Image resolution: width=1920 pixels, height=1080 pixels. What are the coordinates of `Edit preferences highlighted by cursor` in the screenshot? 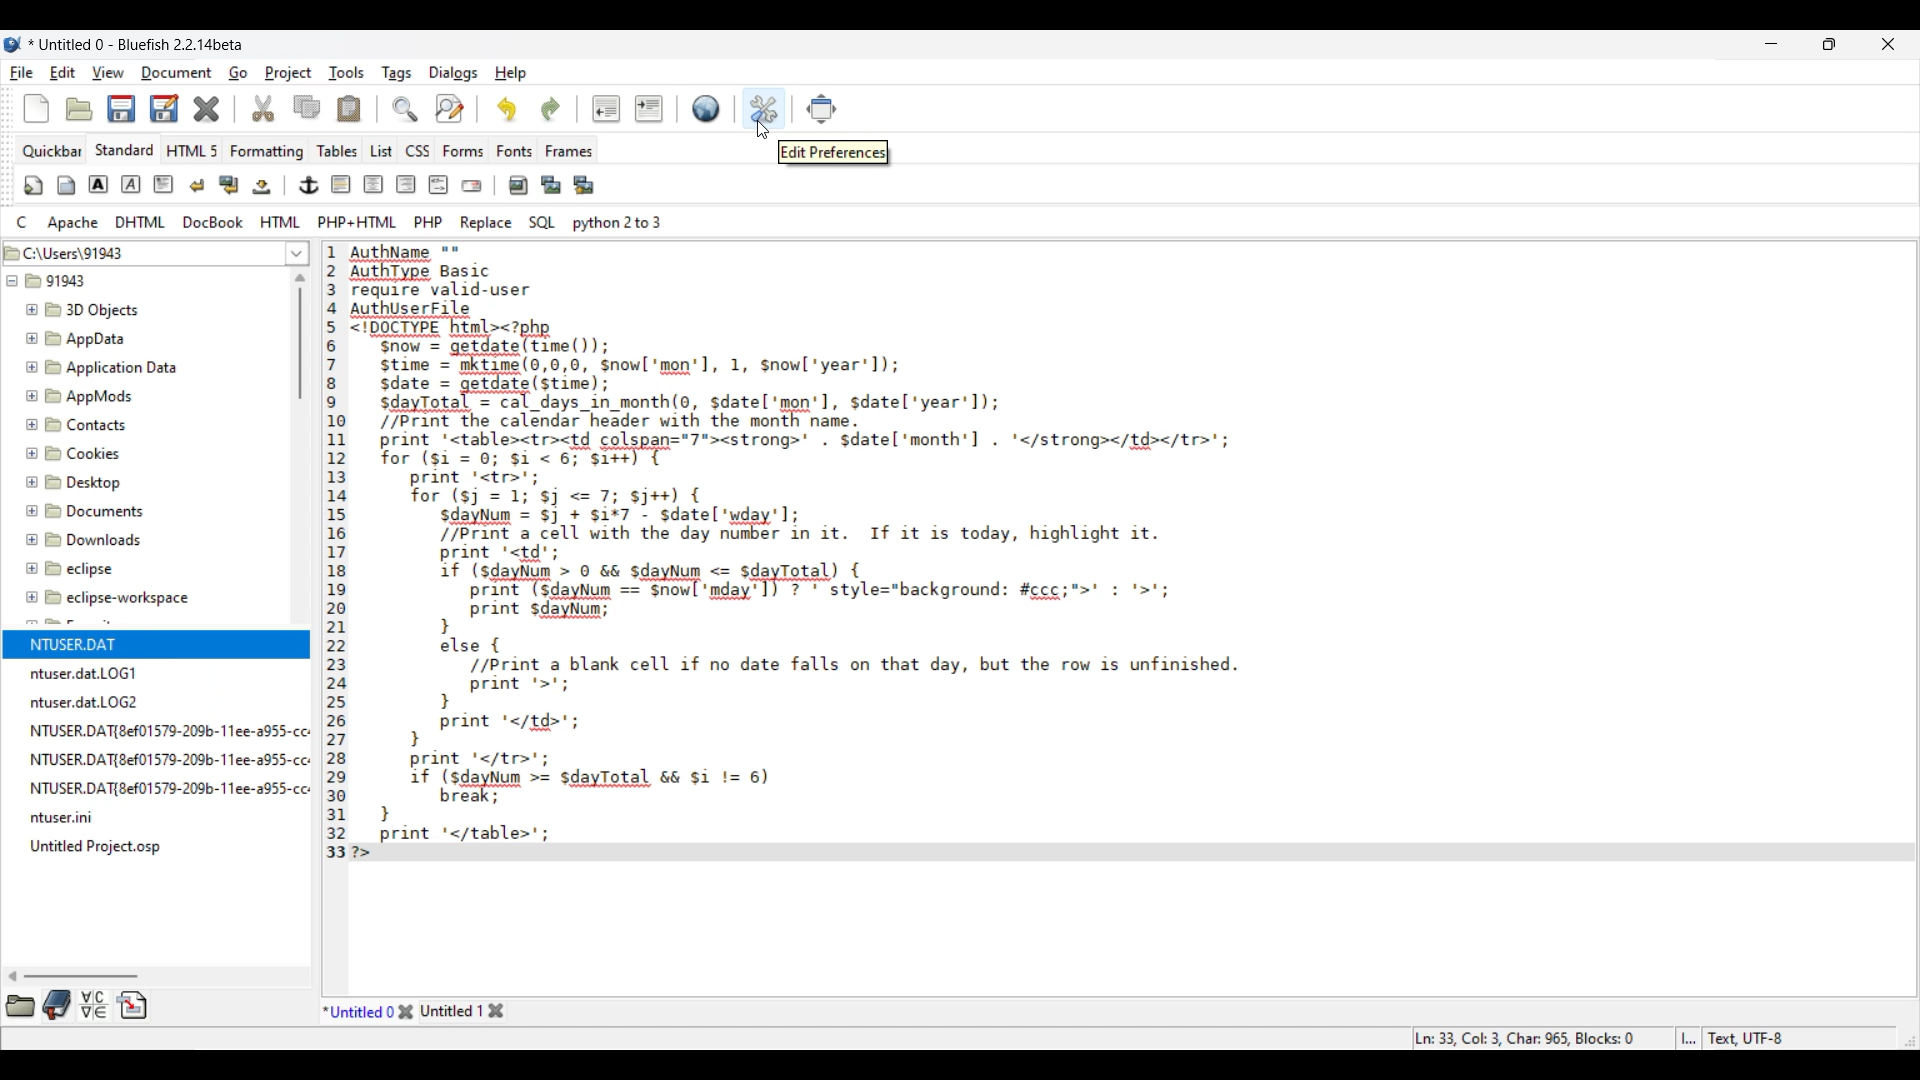 It's located at (765, 109).